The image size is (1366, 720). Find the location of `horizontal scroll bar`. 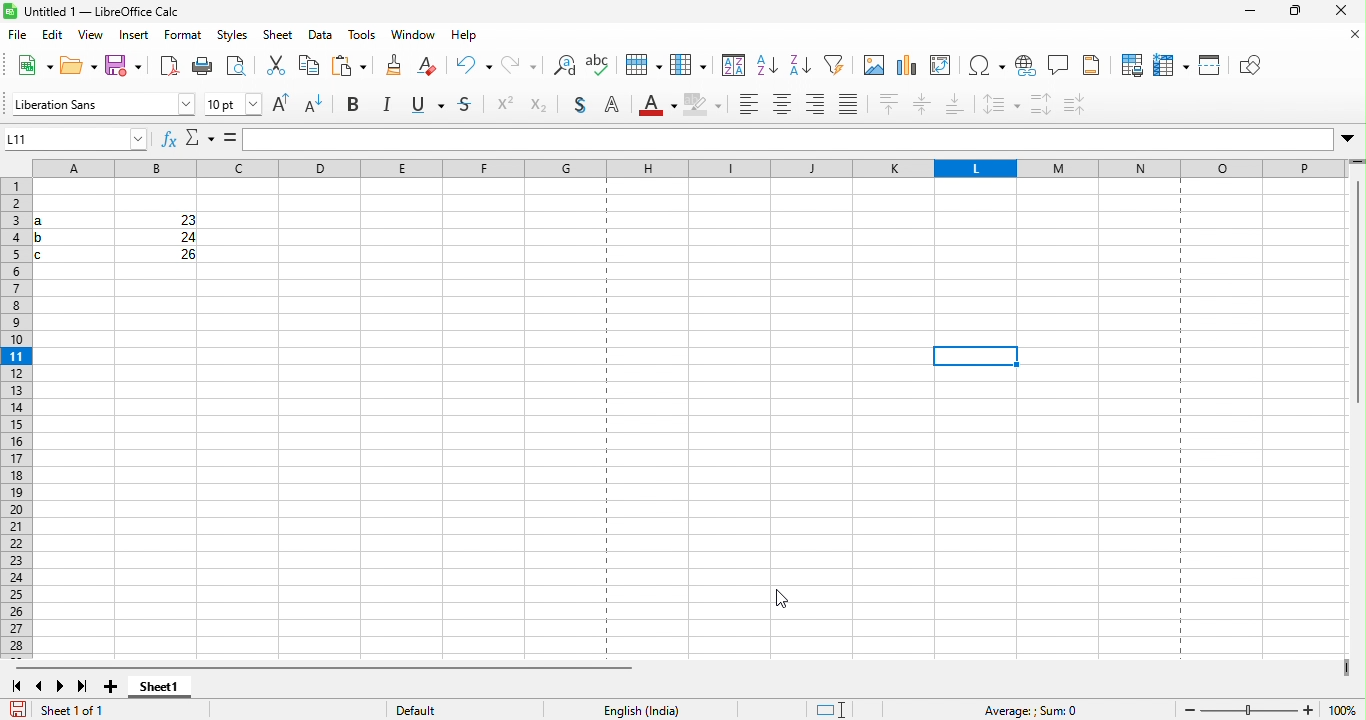

horizontal scroll bar is located at coordinates (323, 662).